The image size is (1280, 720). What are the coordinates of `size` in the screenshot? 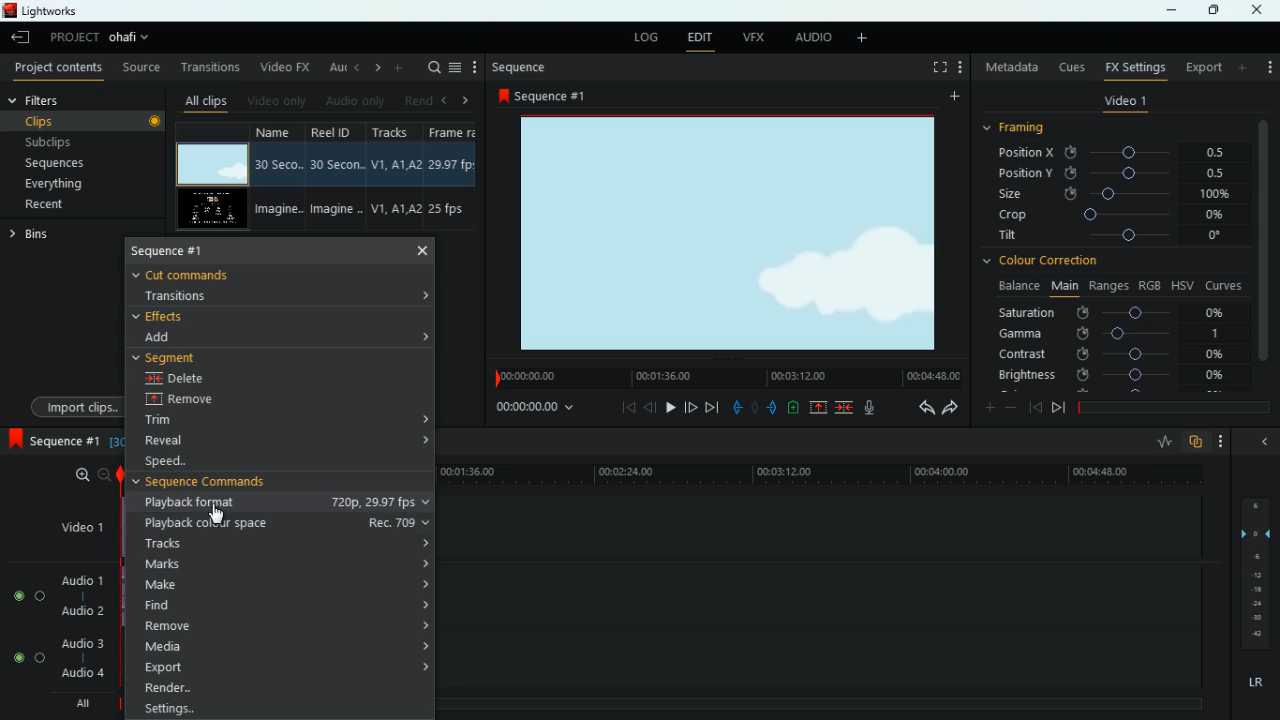 It's located at (1118, 194).